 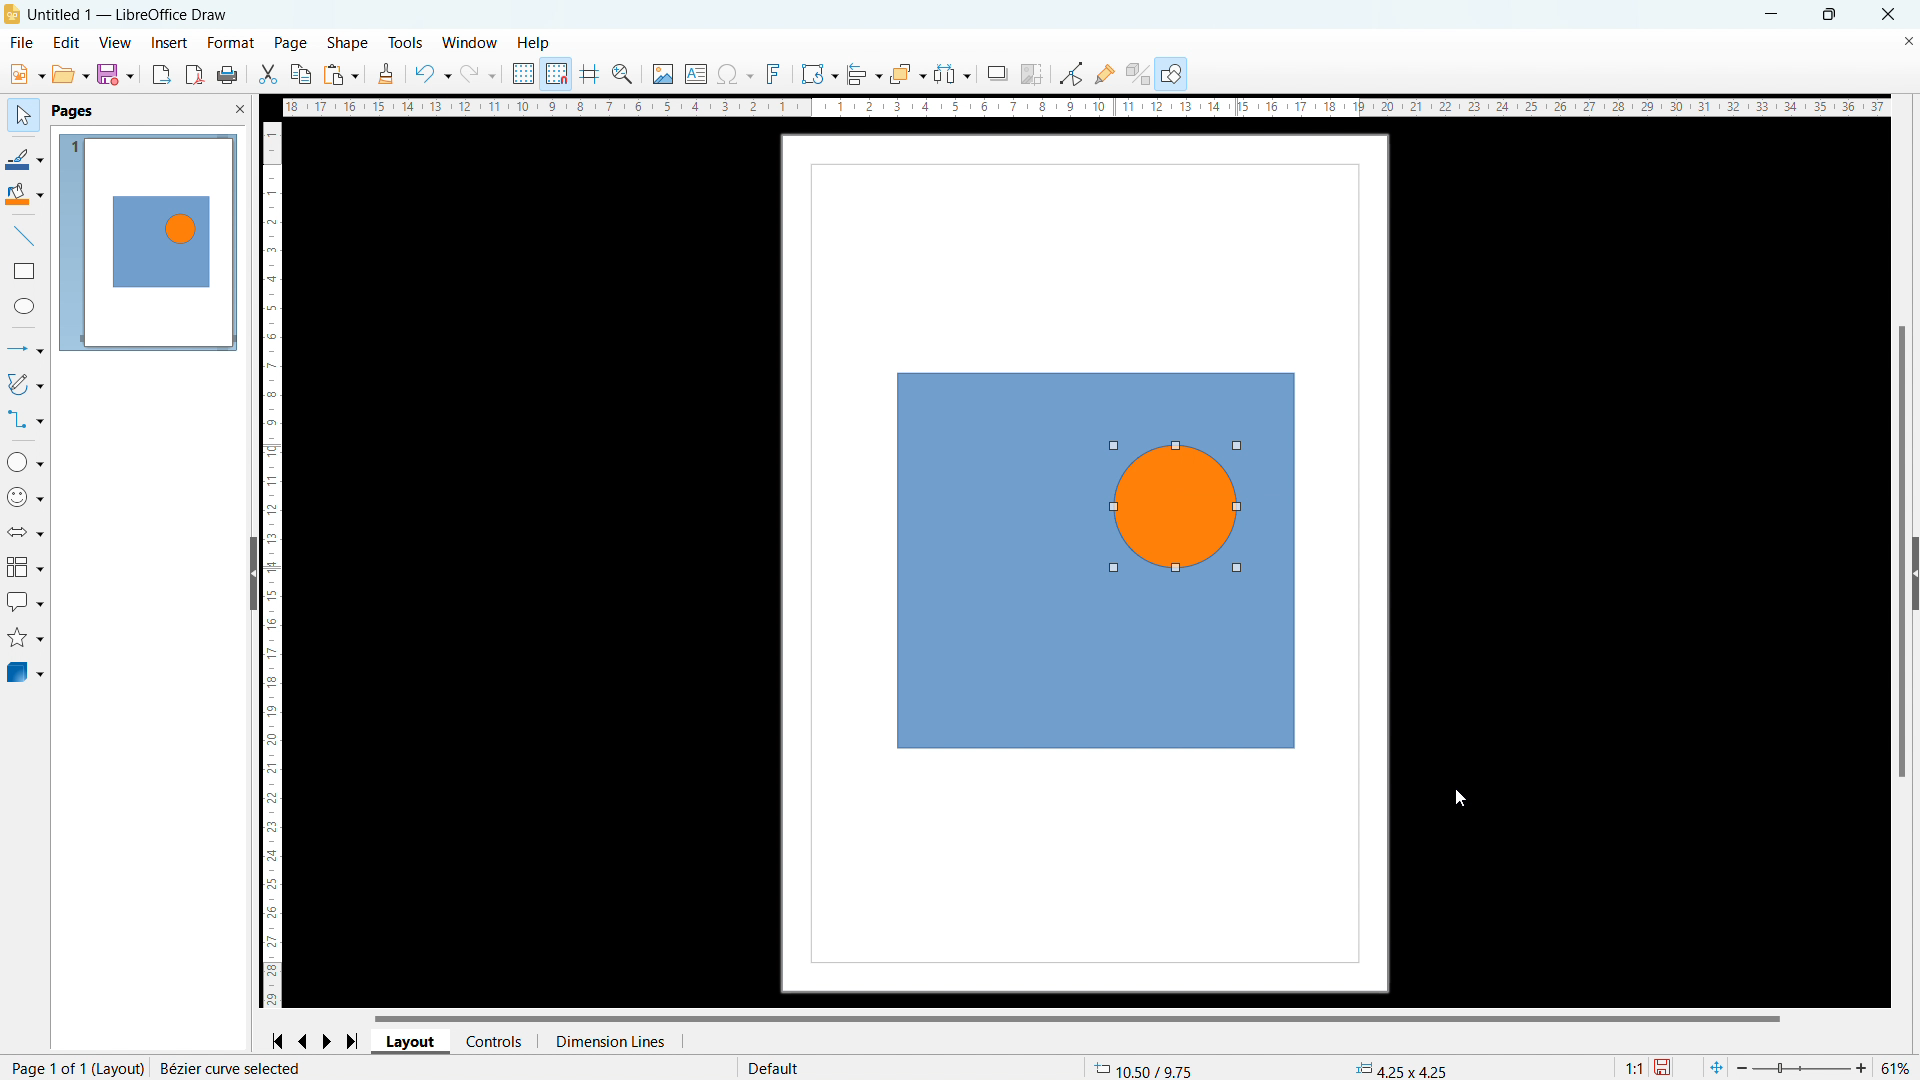 What do you see at coordinates (78, 1066) in the screenshot?
I see `page 1 of 1 (Layout)` at bounding box center [78, 1066].